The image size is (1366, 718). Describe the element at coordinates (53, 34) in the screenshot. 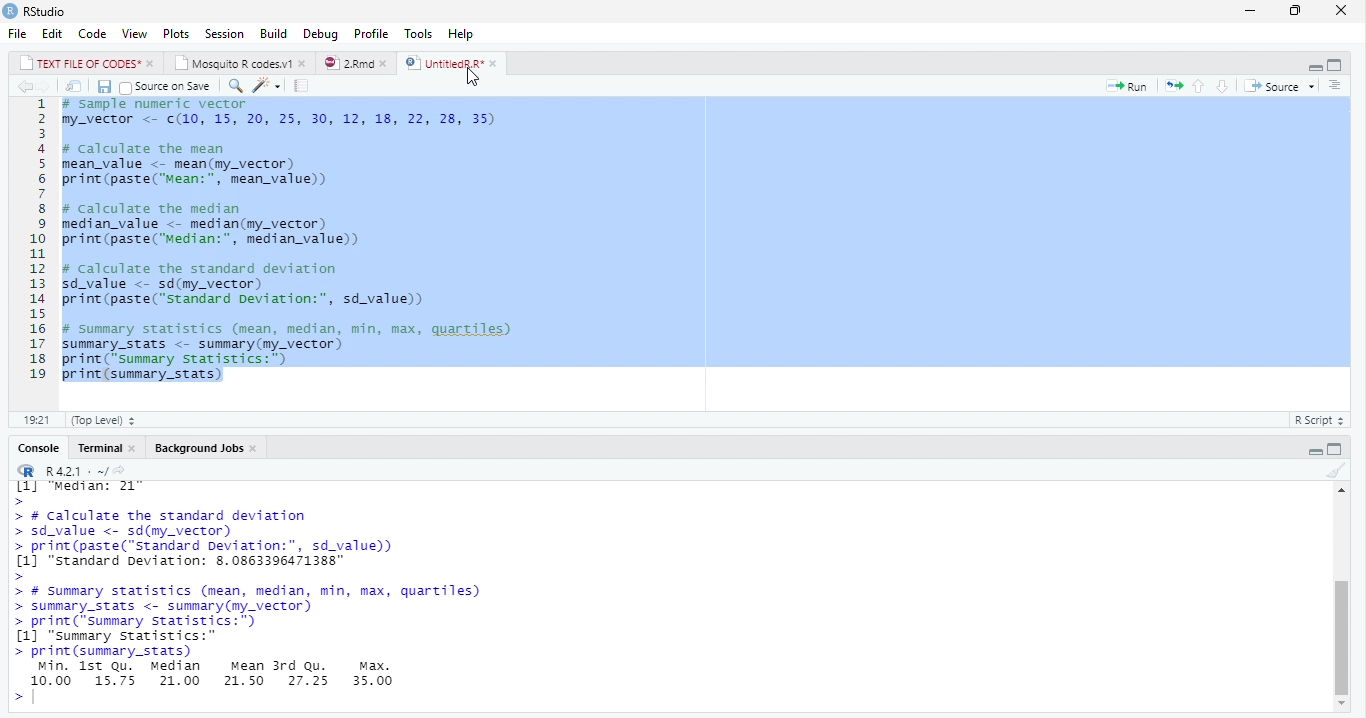

I see `edit` at that location.